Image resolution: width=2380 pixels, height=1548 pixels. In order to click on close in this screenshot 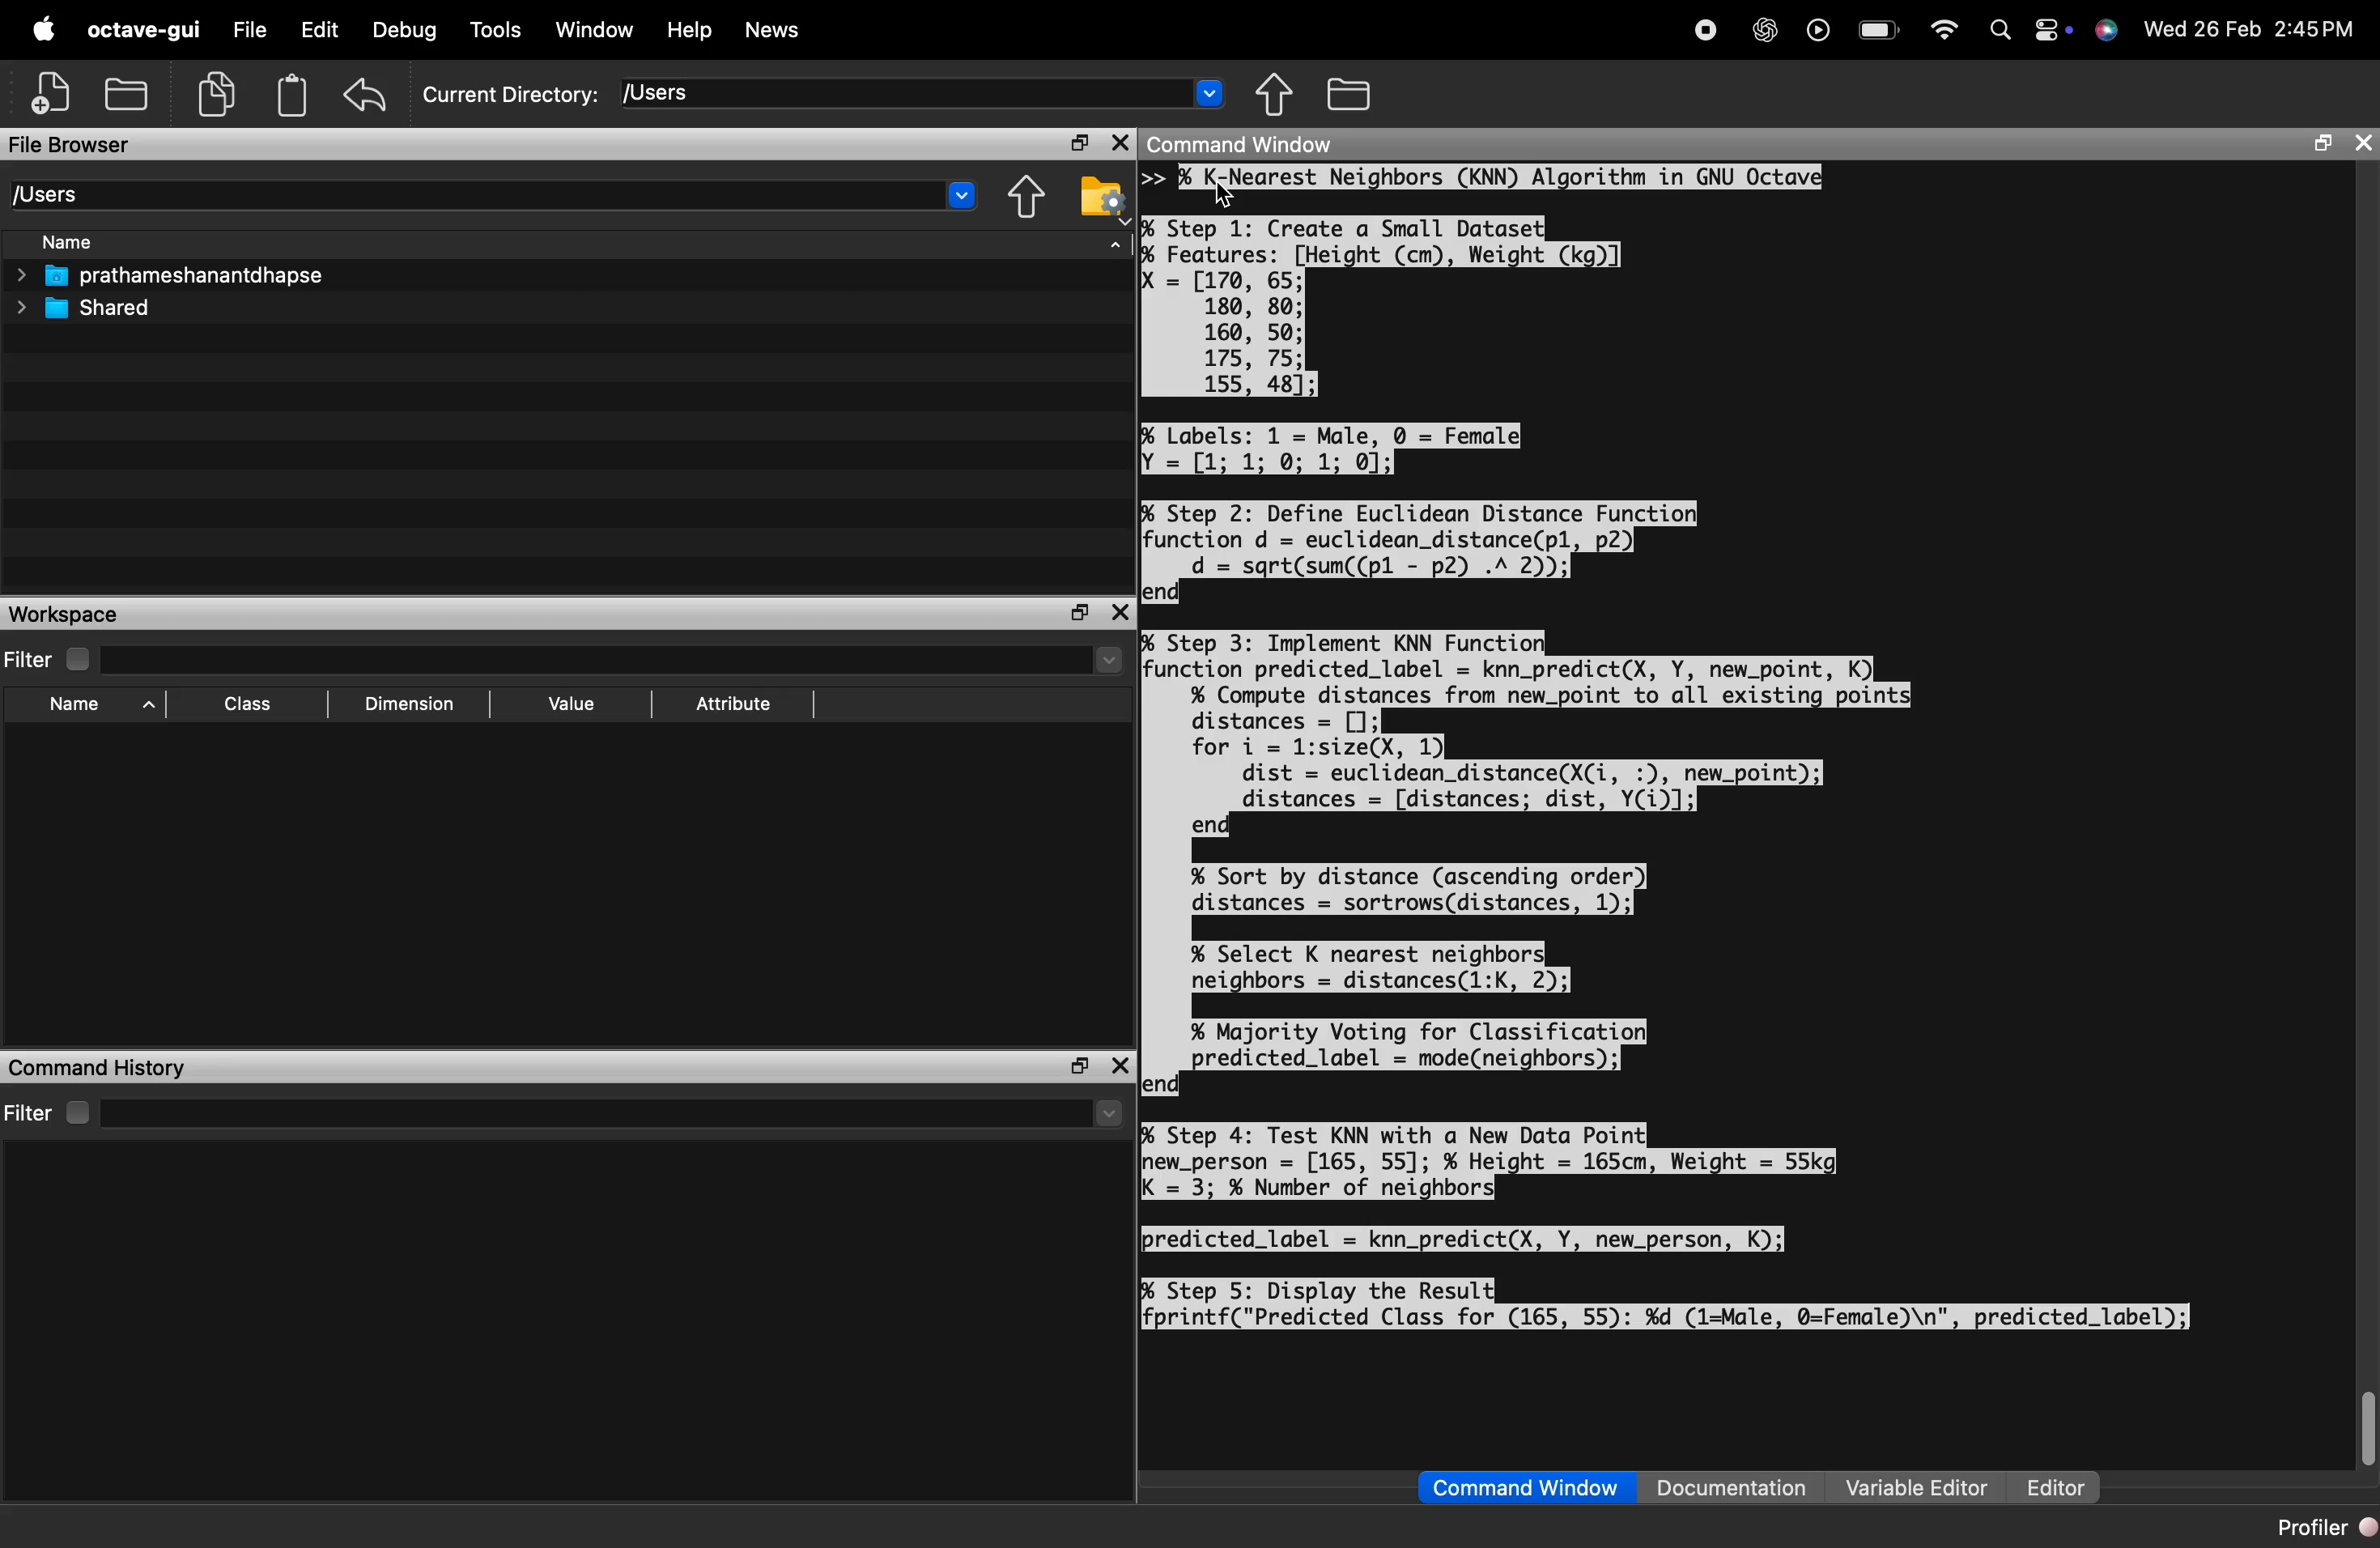, I will do `click(1124, 1063)`.